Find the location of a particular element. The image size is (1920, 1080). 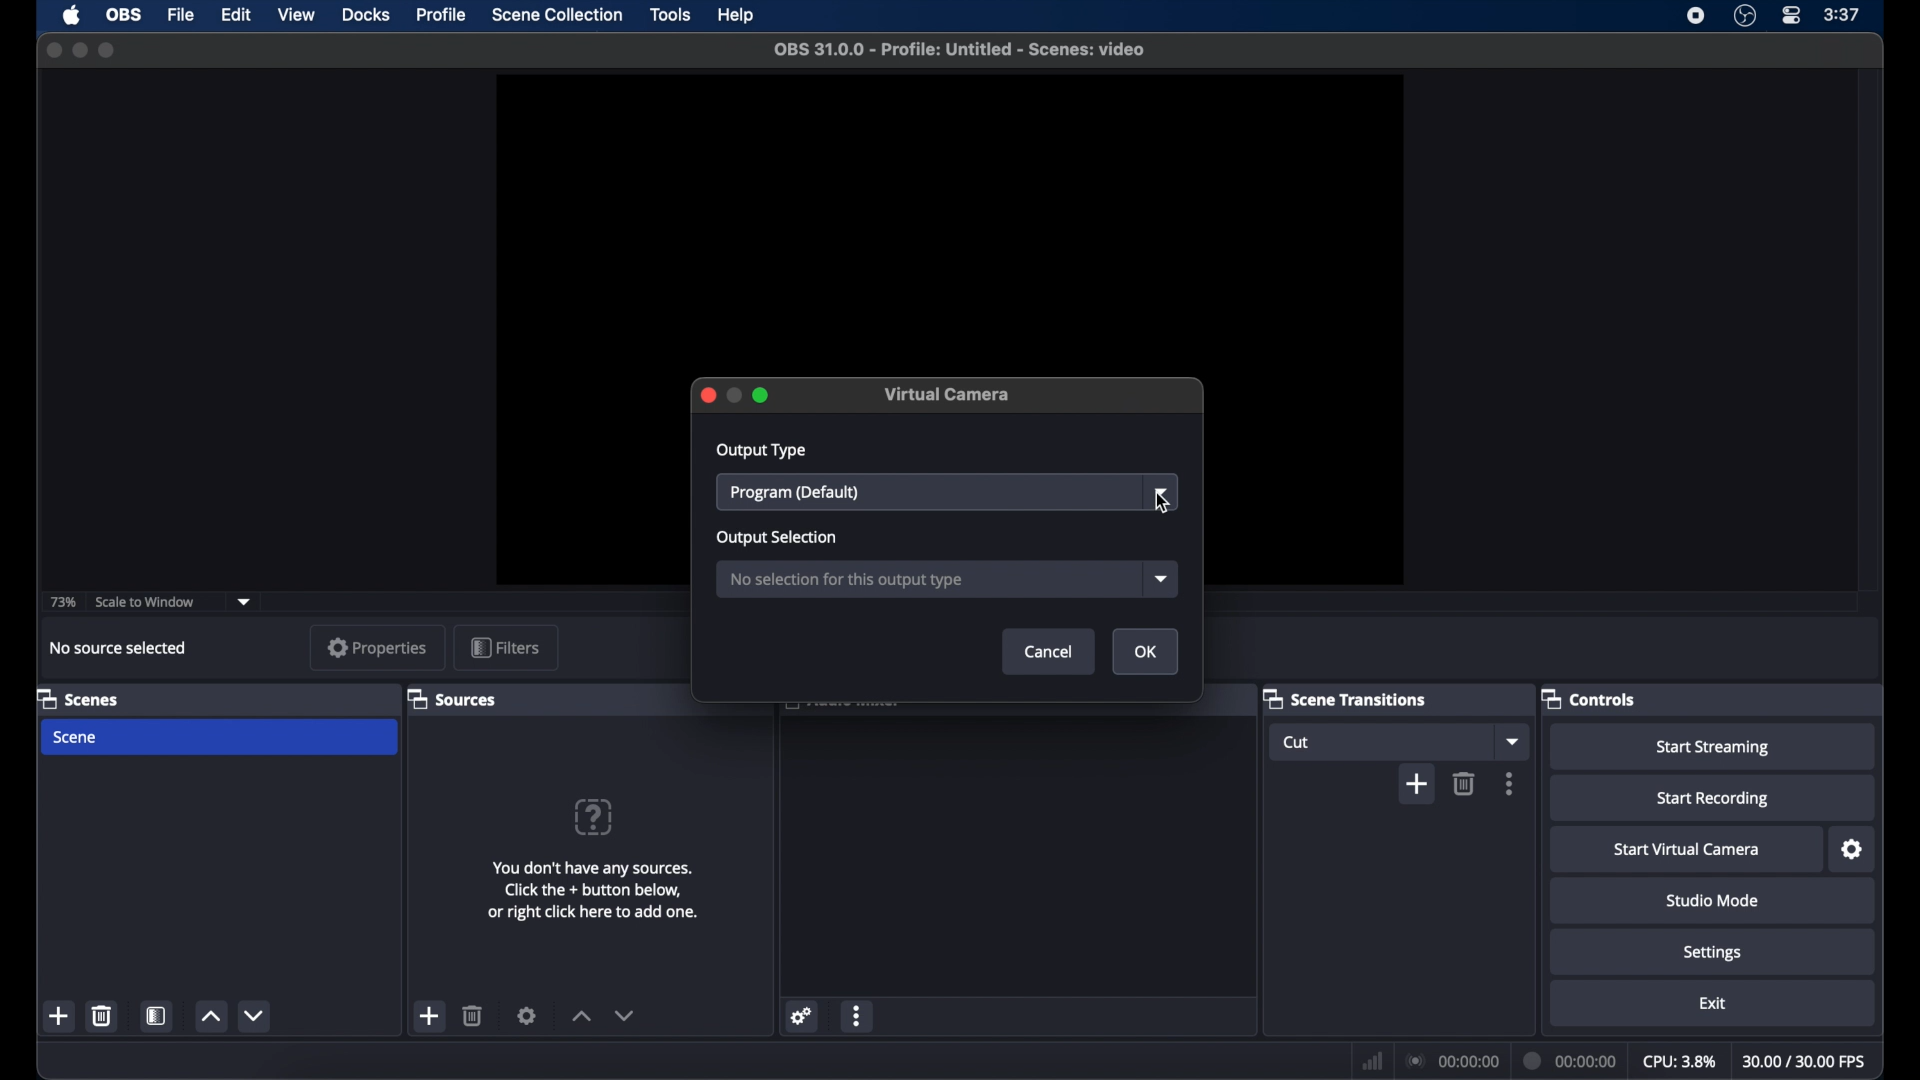

maximize is located at coordinates (761, 395).